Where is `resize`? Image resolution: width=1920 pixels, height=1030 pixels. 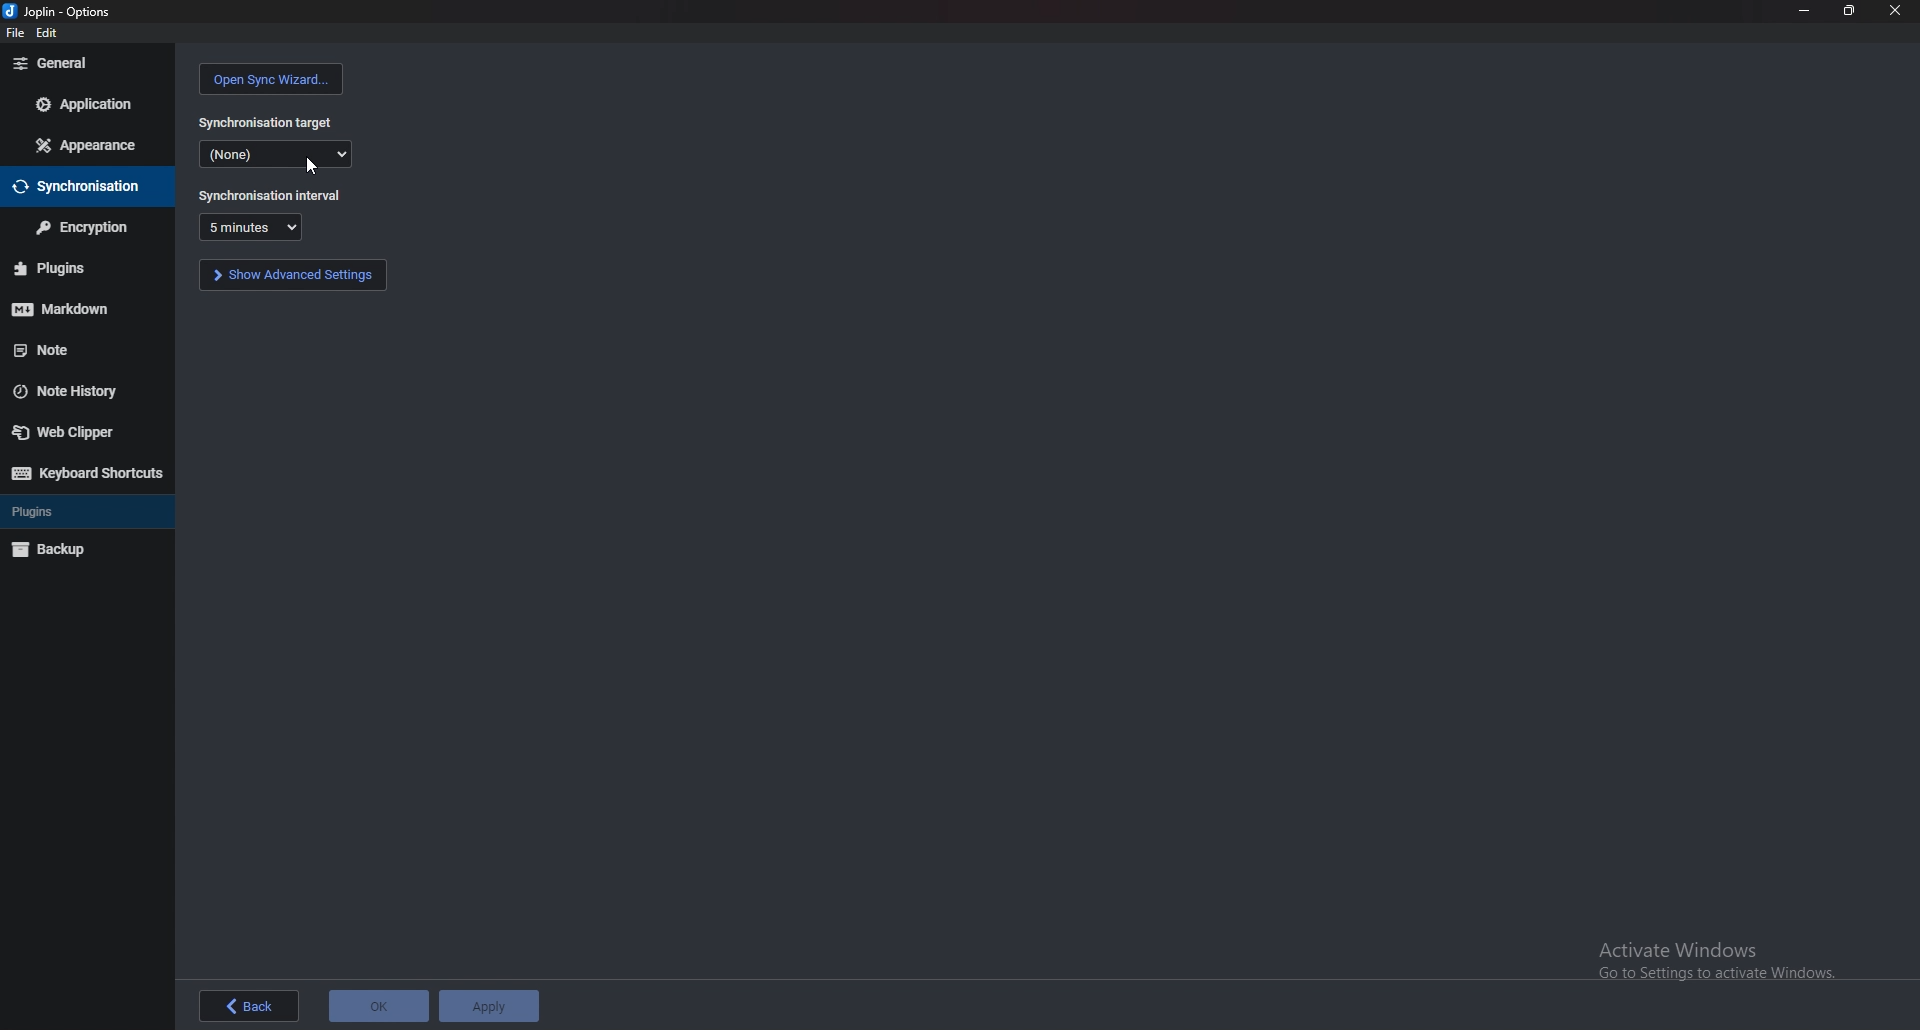 resize is located at coordinates (1852, 11).